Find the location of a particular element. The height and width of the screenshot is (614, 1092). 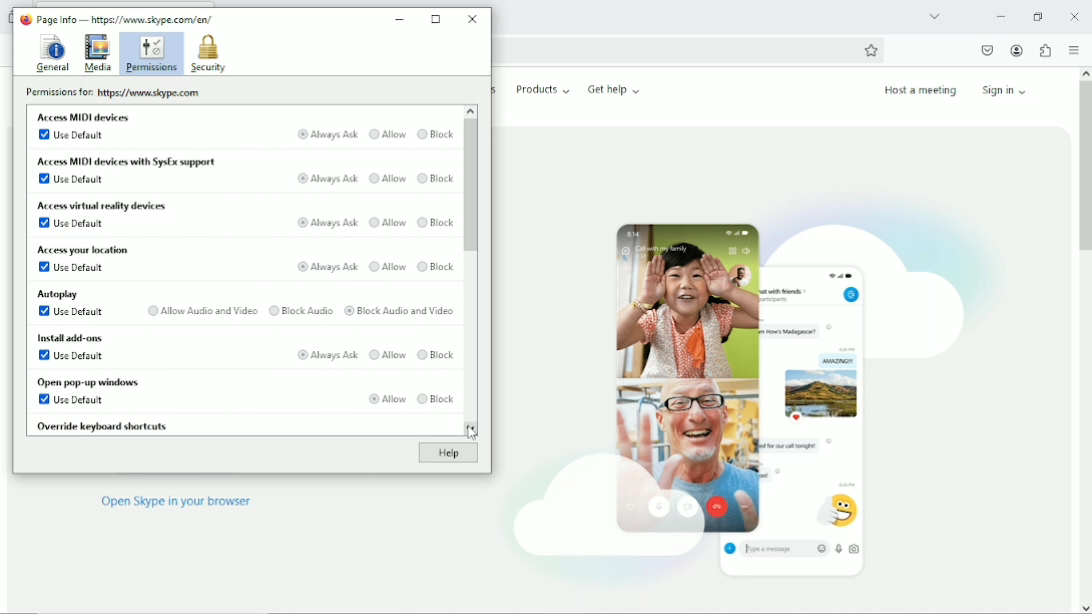

Security is located at coordinates (208, 54).